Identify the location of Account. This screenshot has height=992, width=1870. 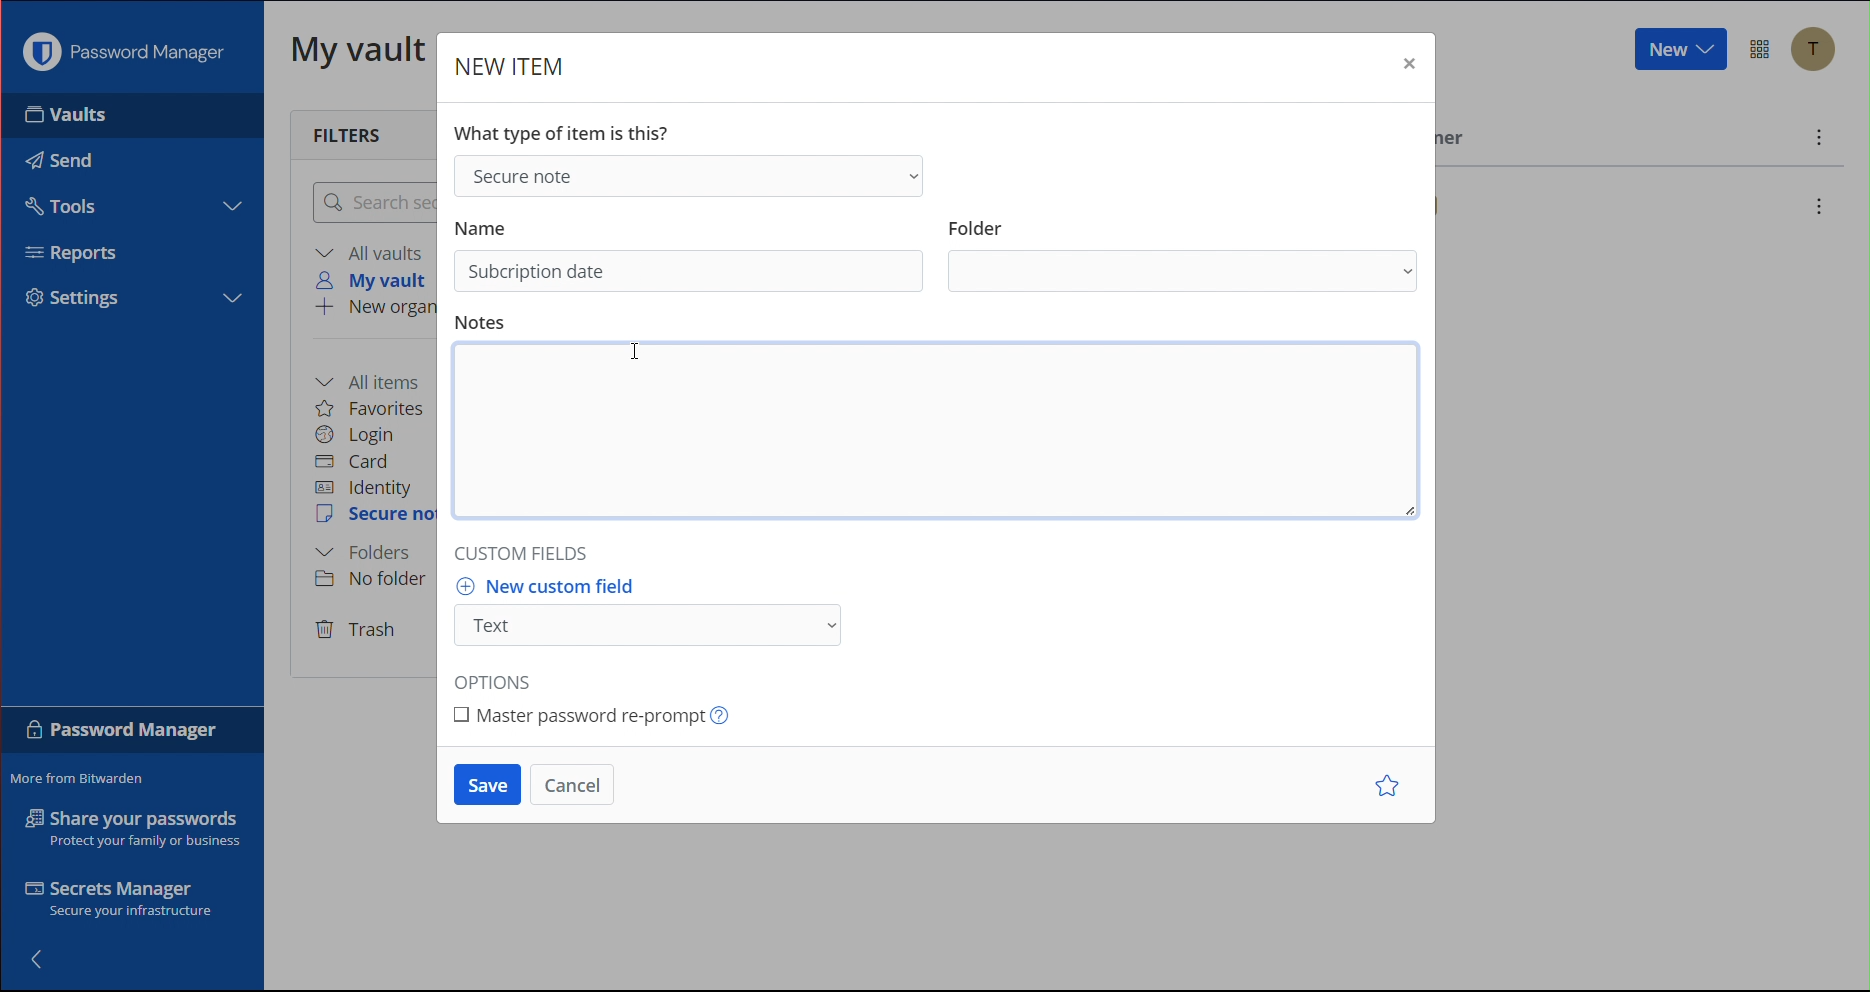
(1820, 52).